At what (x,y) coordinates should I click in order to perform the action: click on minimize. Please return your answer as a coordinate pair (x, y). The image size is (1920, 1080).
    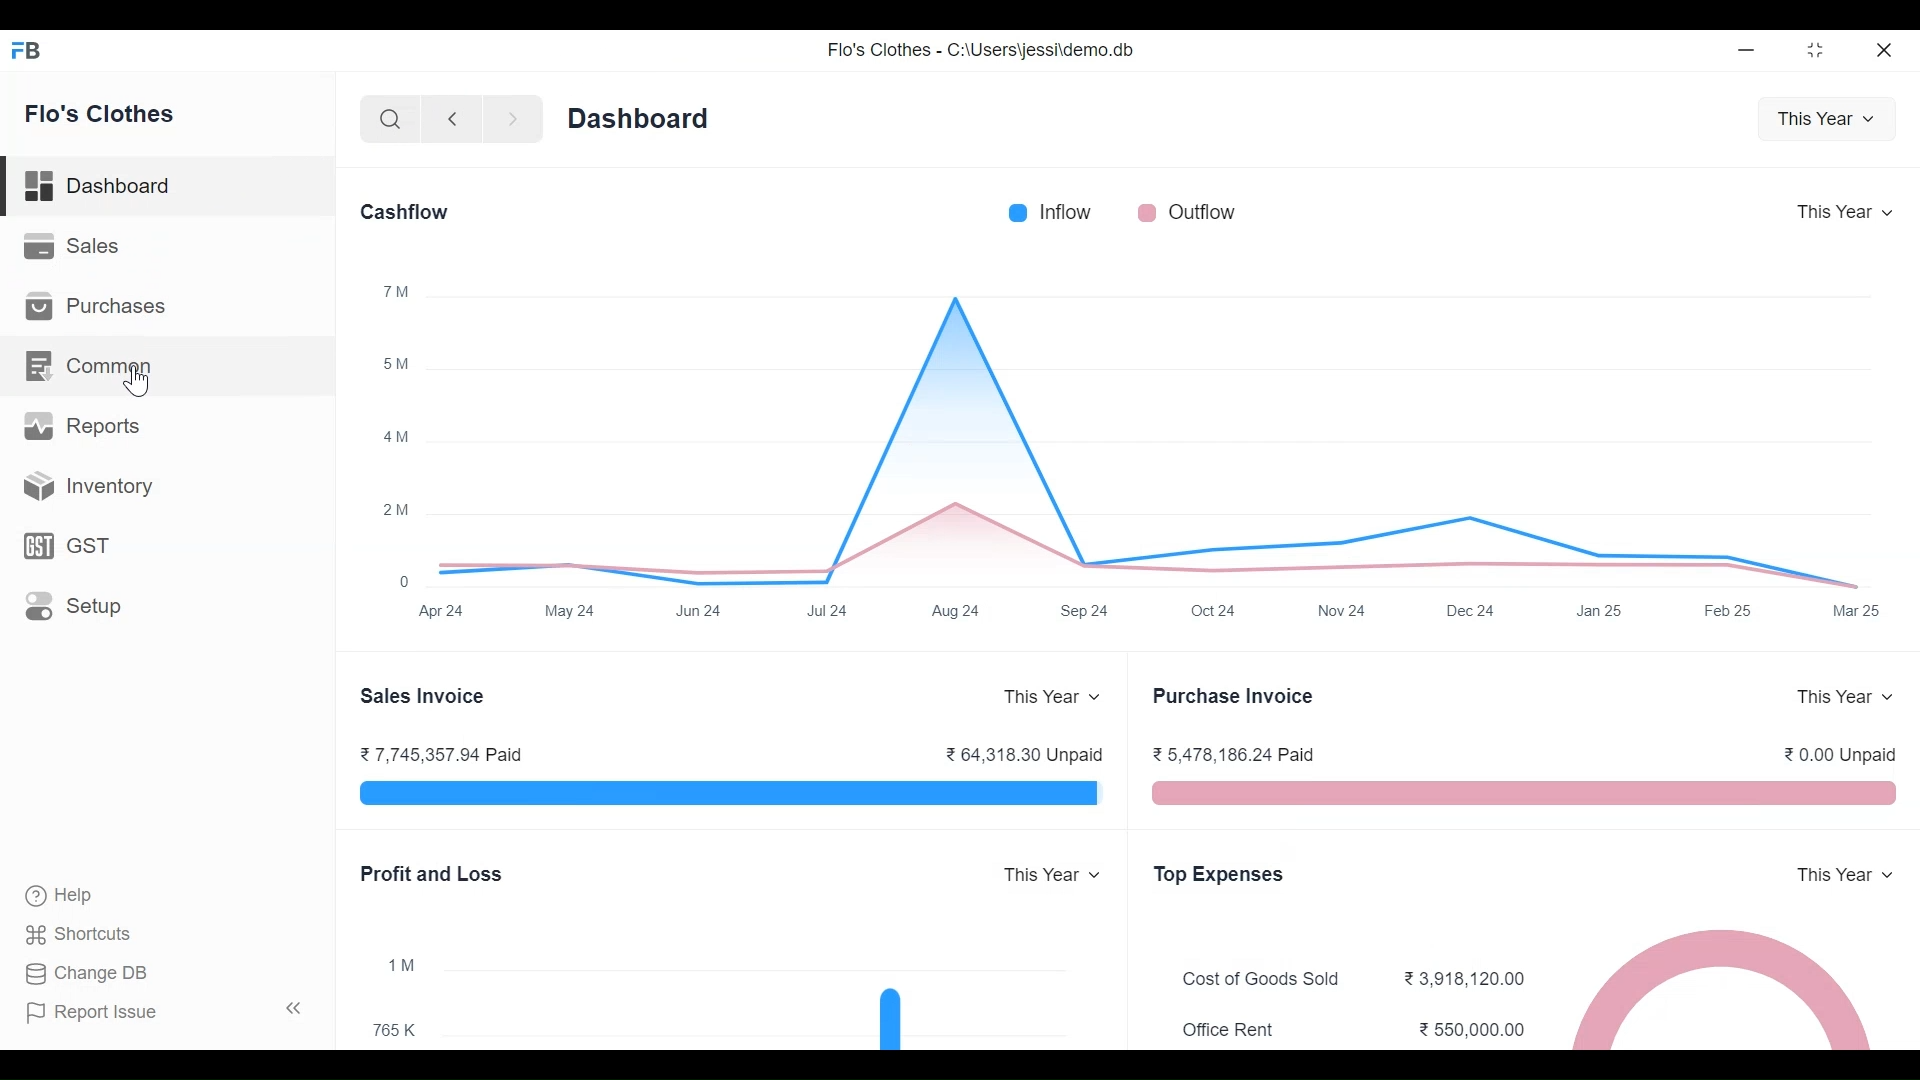
    Looking at the image, I should click on (1750, 51).